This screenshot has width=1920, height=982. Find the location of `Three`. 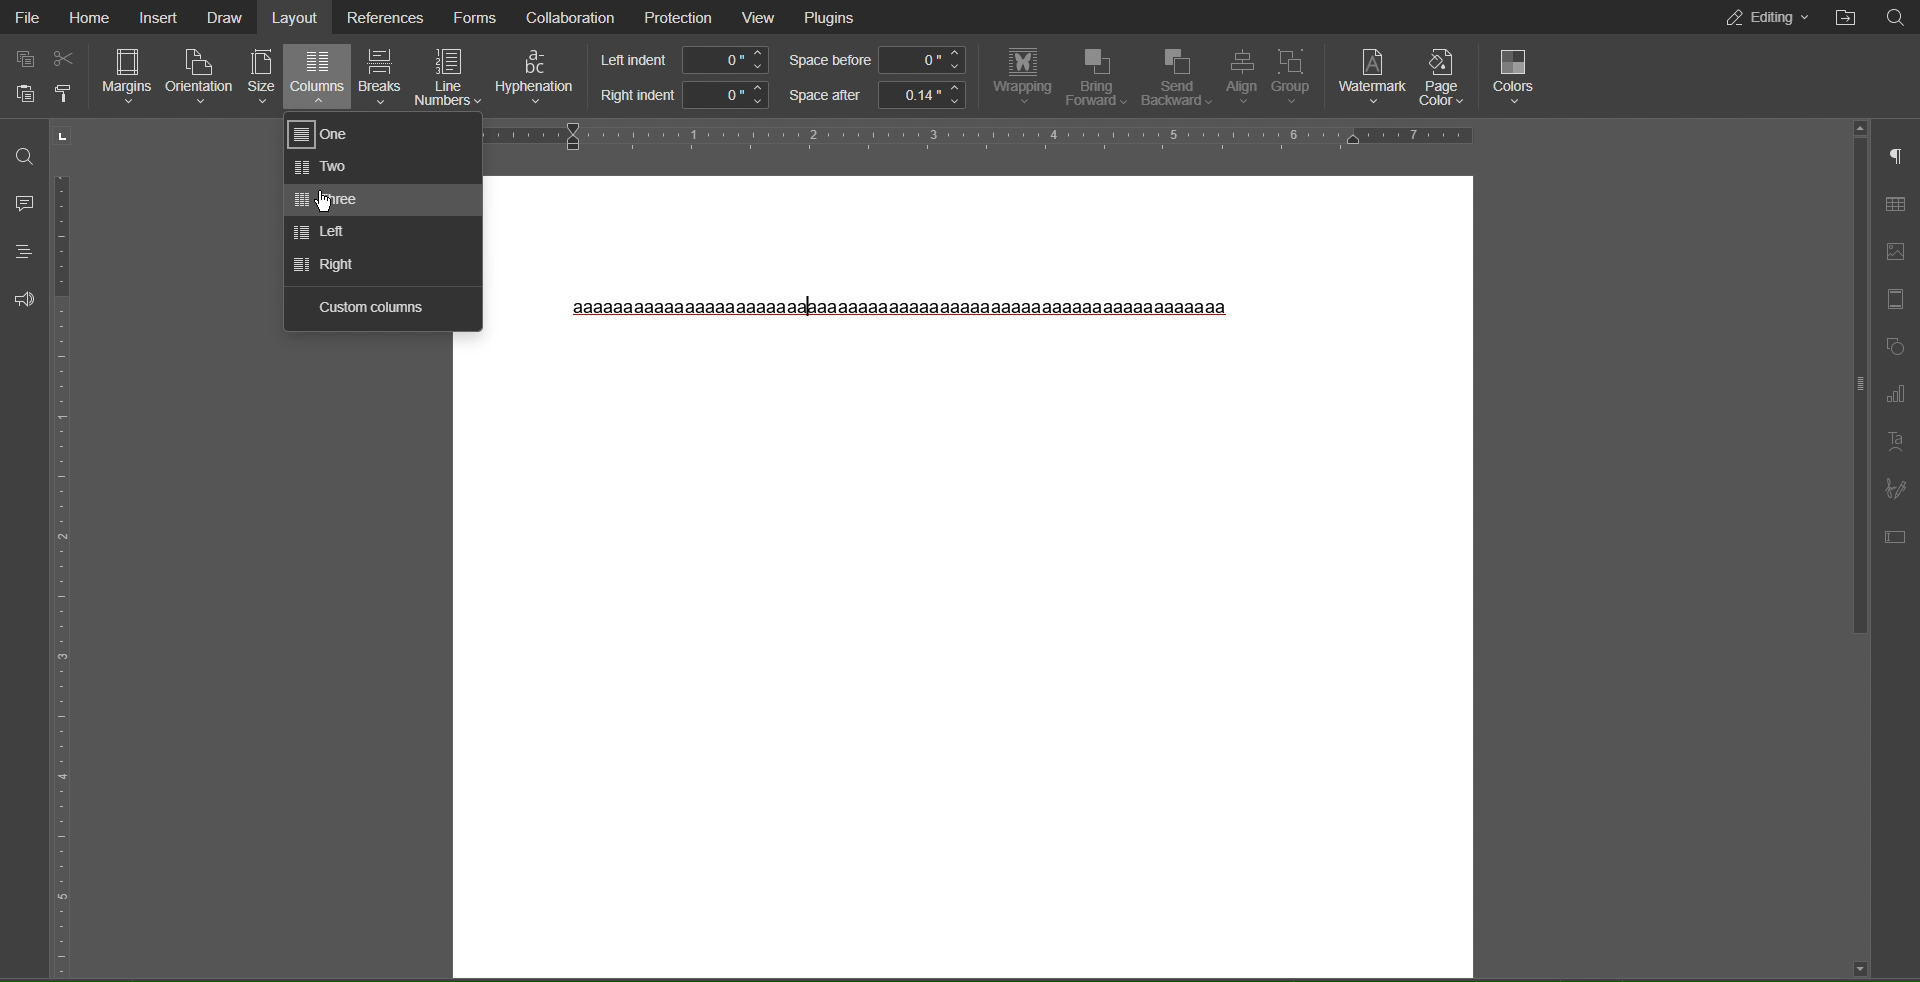

Three is located at coordinates (323, 200).